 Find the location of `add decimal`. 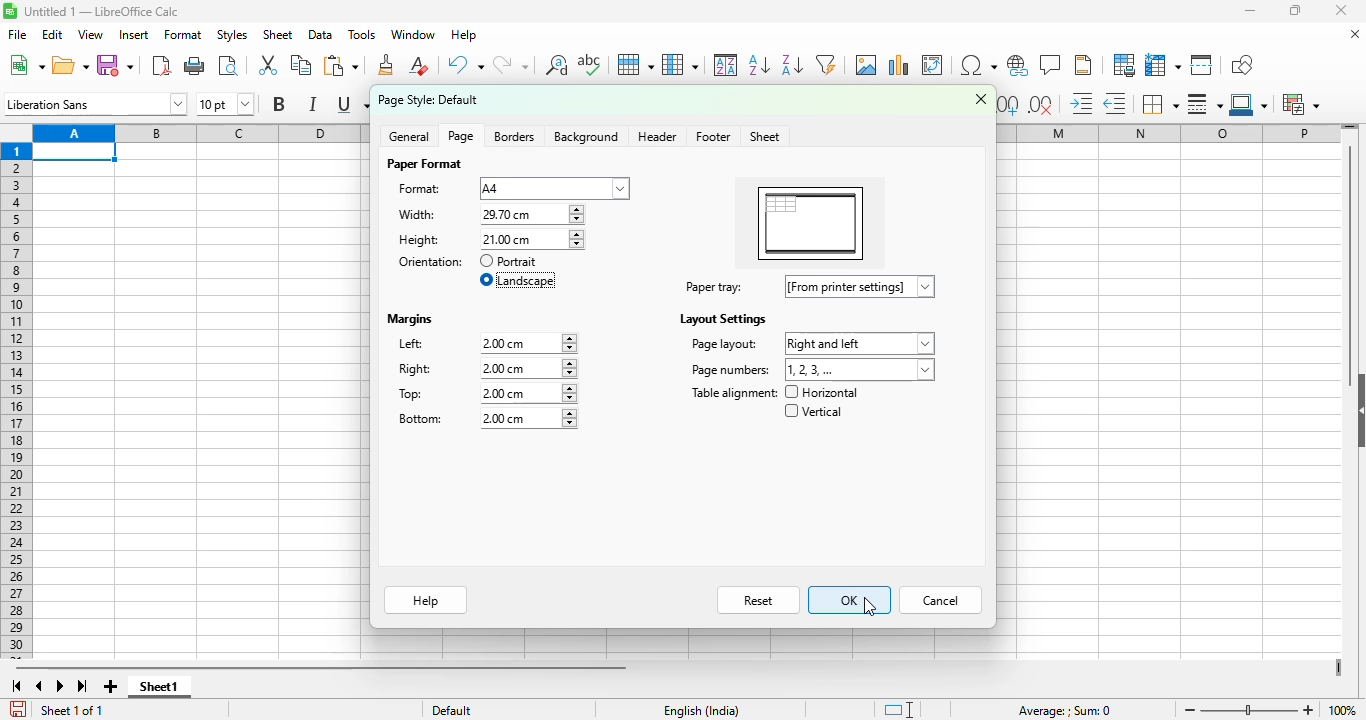

add decimal is located at coordinates (1009, 105).